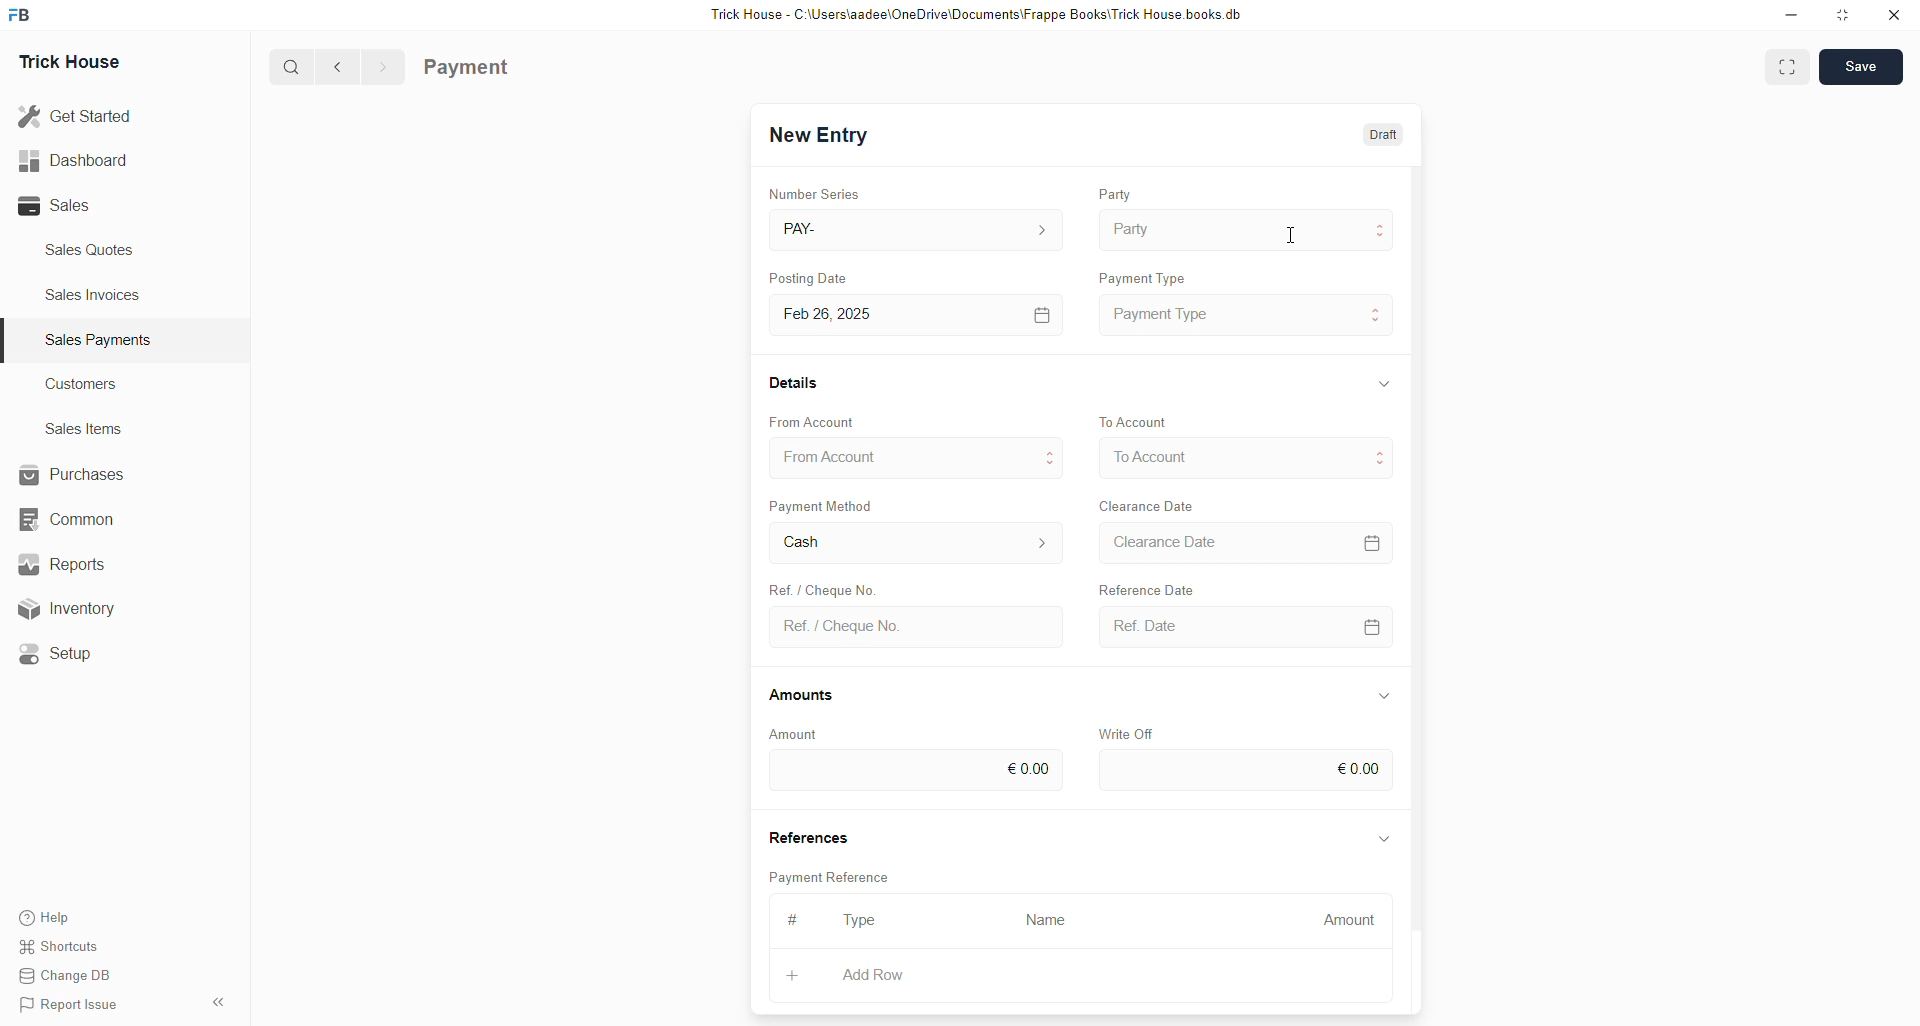 This screenshot has height=1026, width=1920. I want to click on Toggle between form and full width, so click(1787, 70).